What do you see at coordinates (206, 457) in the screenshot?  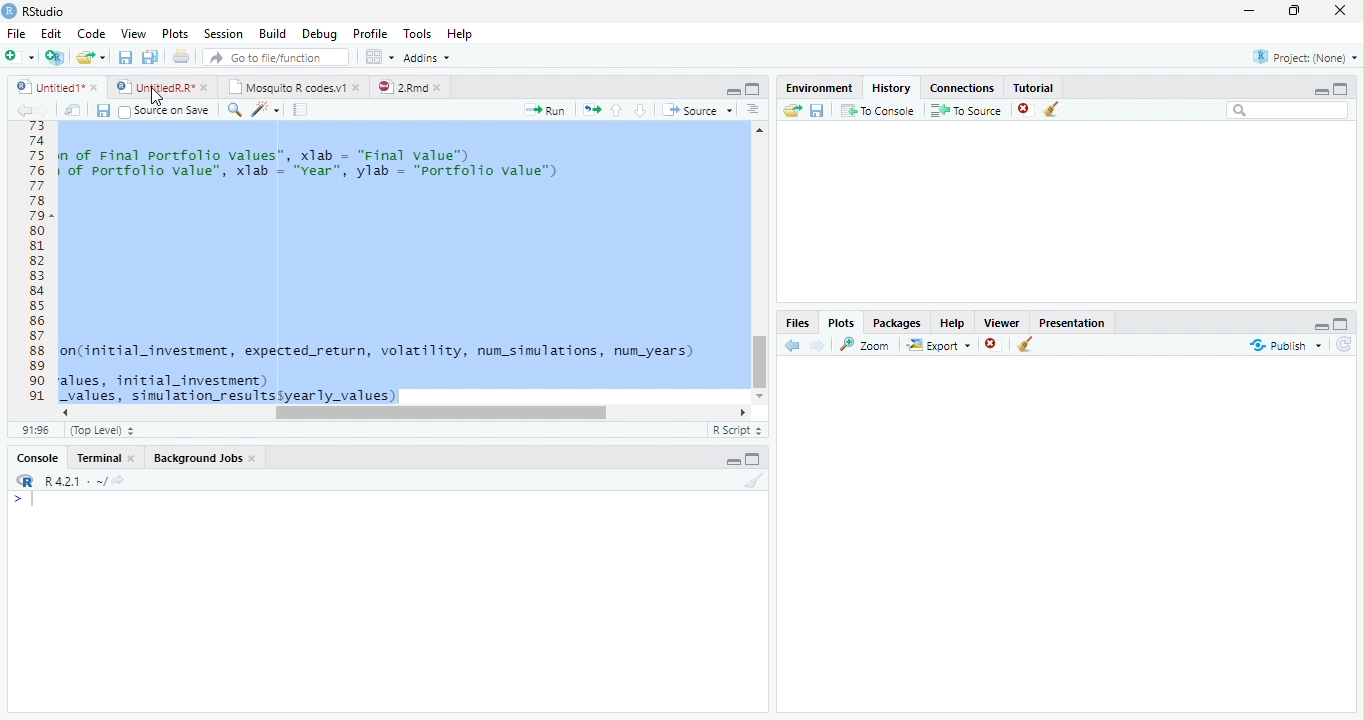 I see `Background Jobs.` at bounding box center [206, 457].